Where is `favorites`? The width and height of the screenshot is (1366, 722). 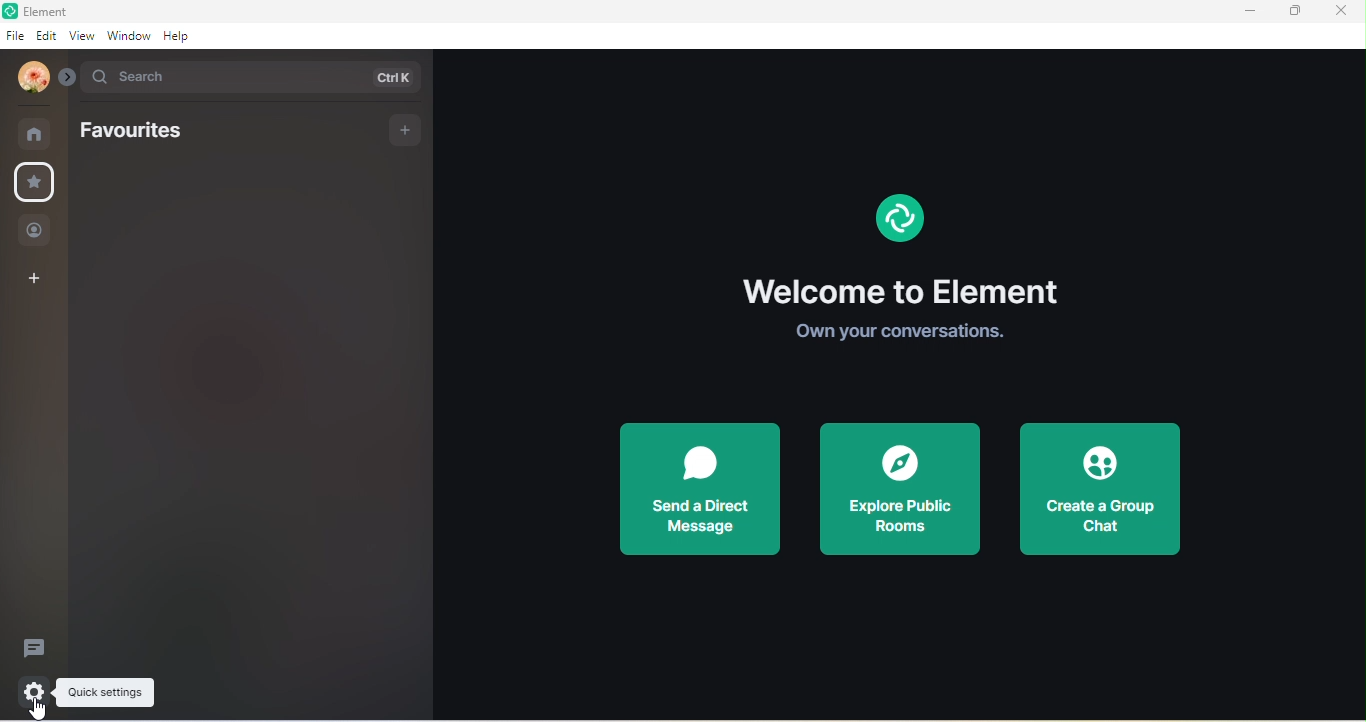
favorites is located at coordinates (33, 182).